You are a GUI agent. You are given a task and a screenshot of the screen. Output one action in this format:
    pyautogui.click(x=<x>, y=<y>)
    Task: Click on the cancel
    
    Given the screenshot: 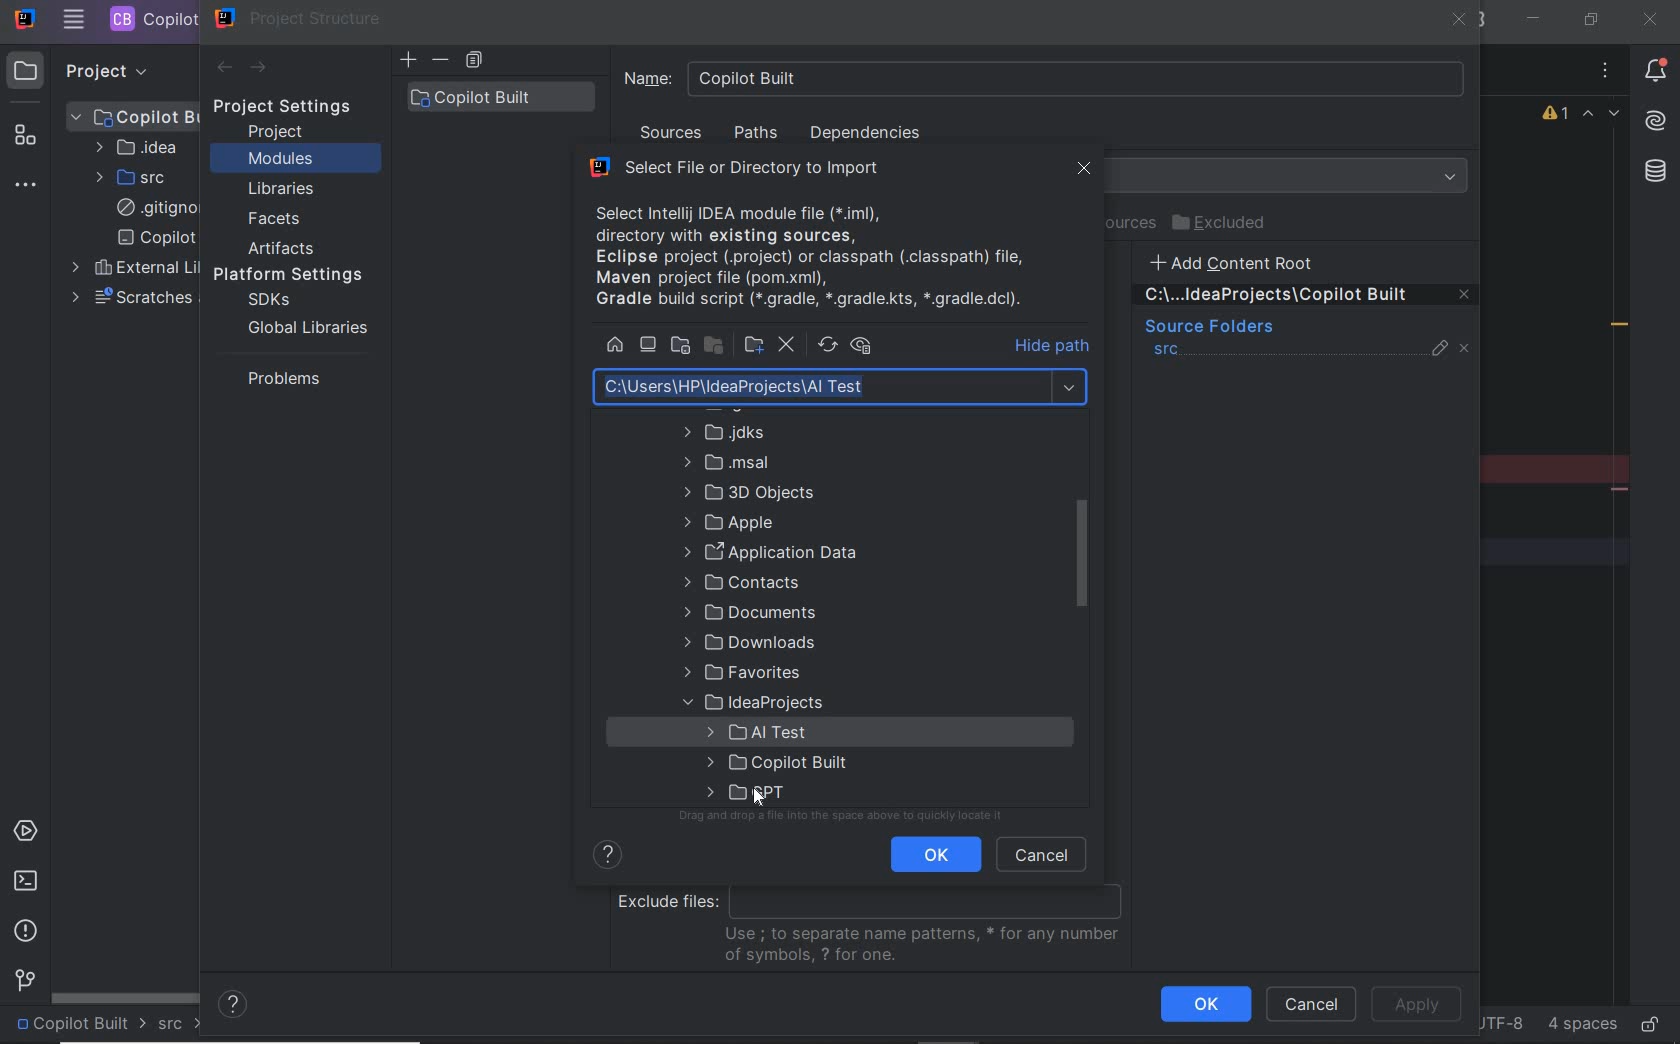 What is the action you would take?
    pyautogui.click(x=1311, y=1006)
    